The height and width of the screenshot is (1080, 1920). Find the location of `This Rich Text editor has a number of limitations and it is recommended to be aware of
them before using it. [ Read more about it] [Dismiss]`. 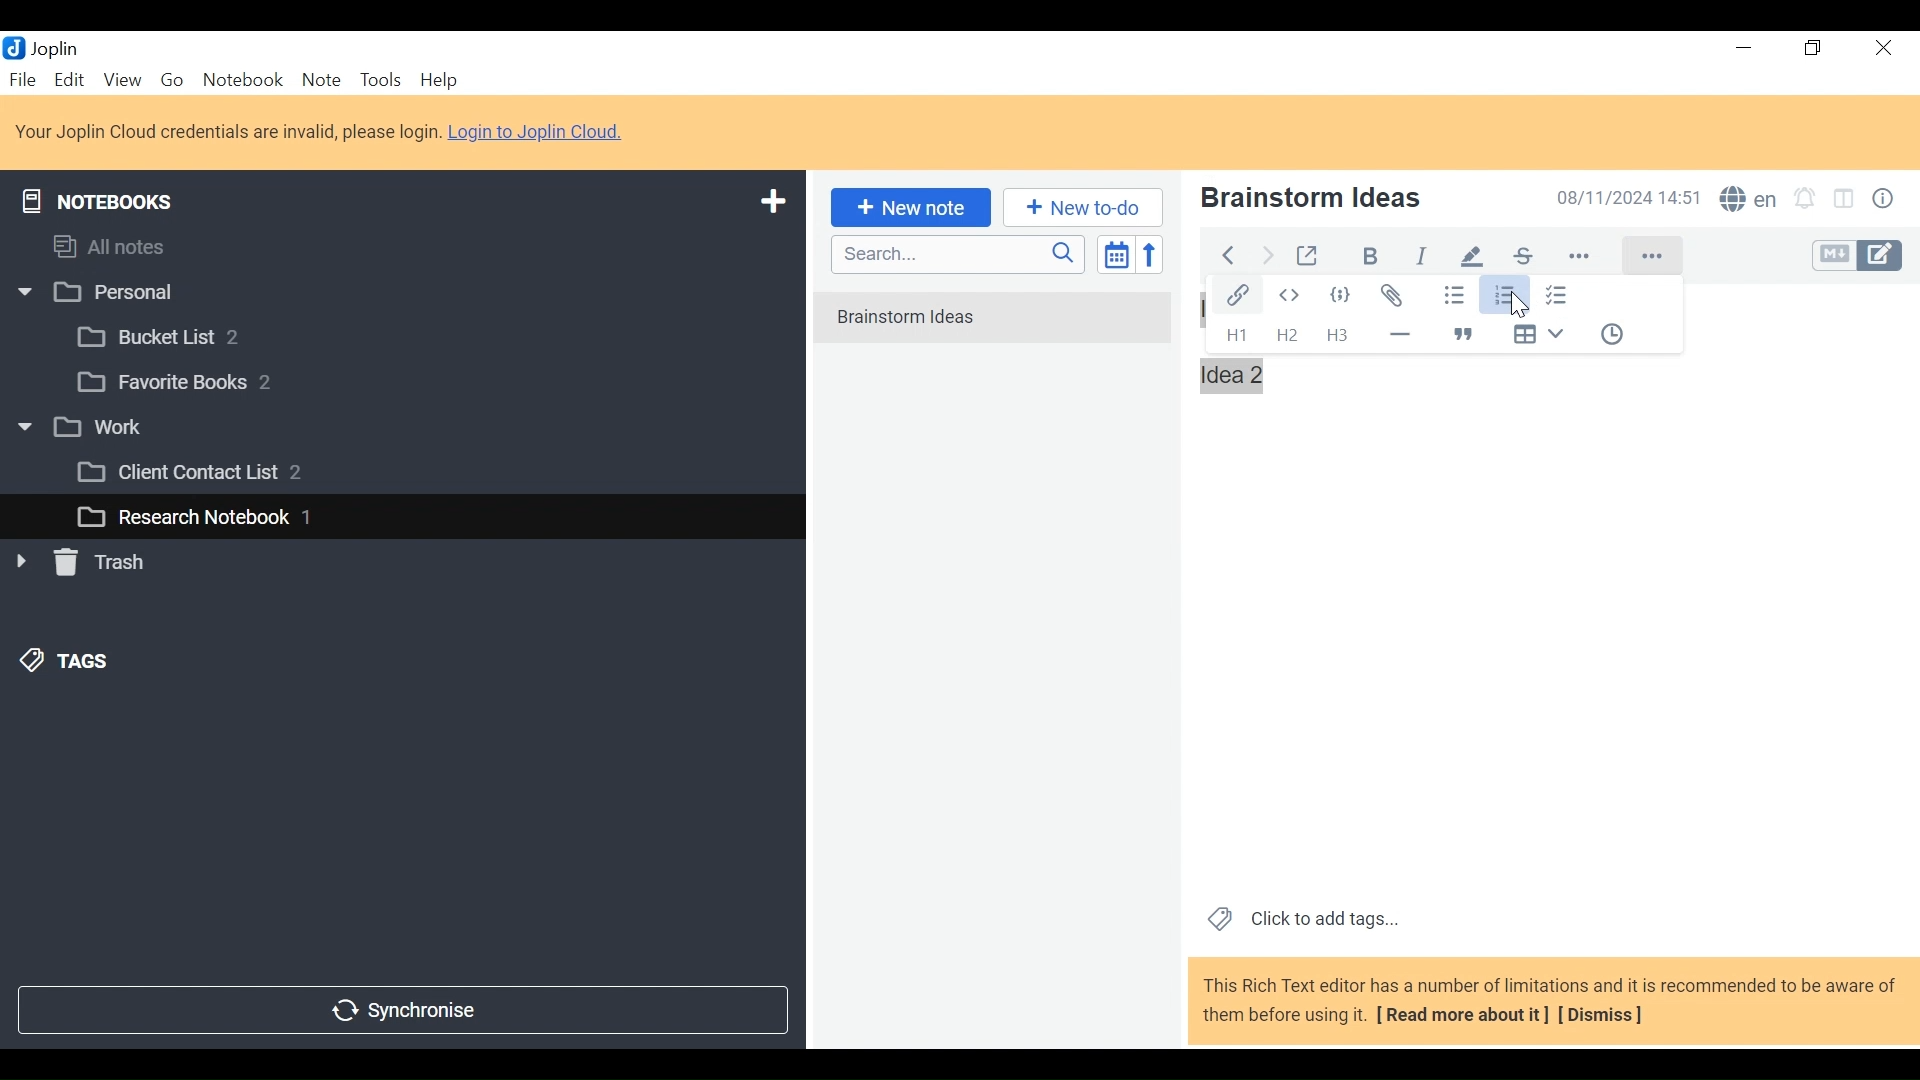

This Rich Text editor has a number of limitations and it is recommended to be aware of
them before using it. [ Read more about it] [Dismiss] is located at coordinates (1550, 1000).